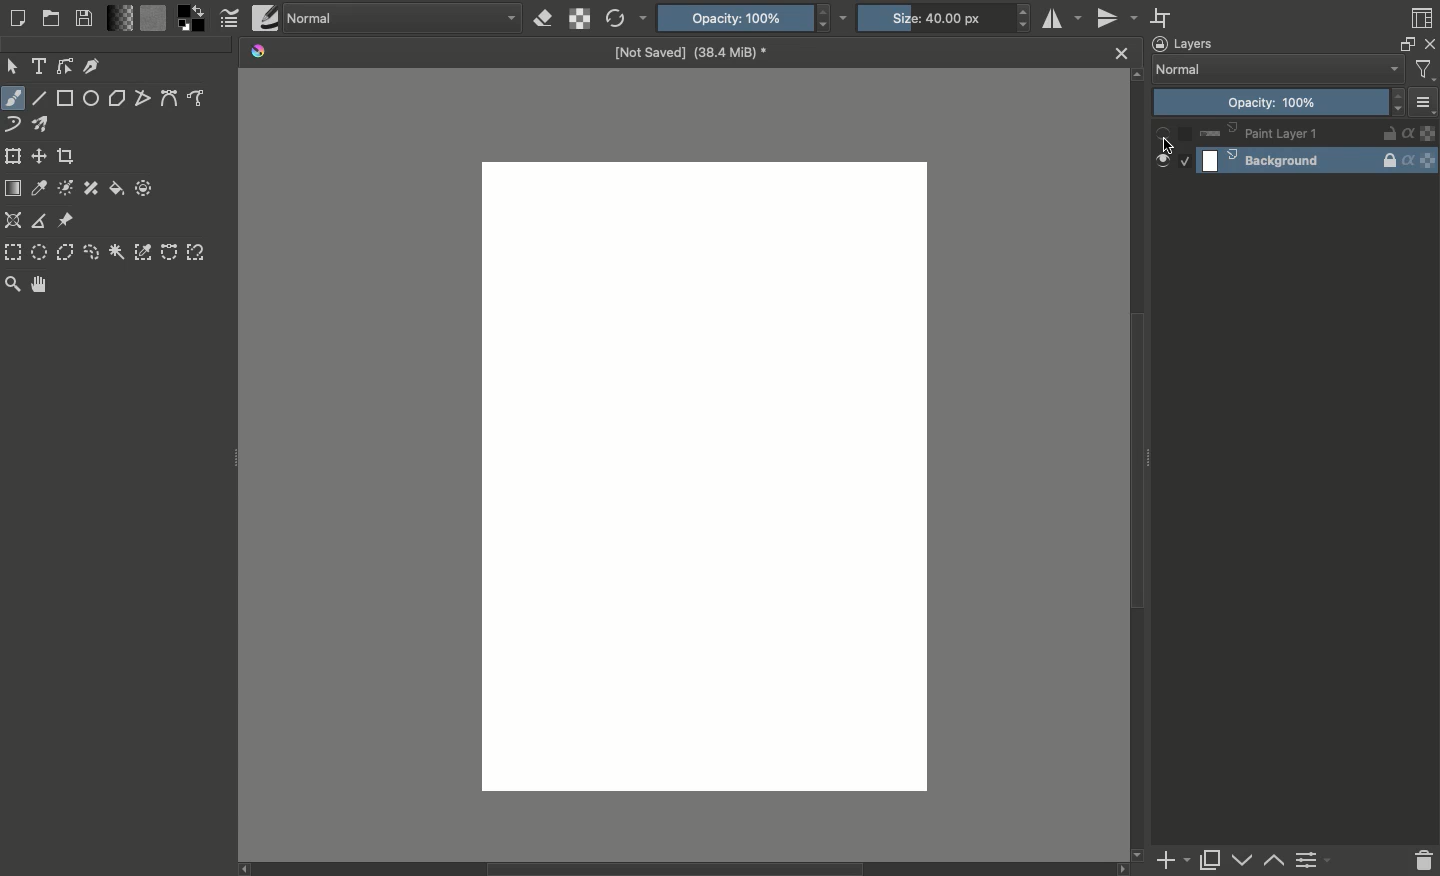 The image size is (1440, 876). I want to click on Wrap around mode, so click(1162, 17).